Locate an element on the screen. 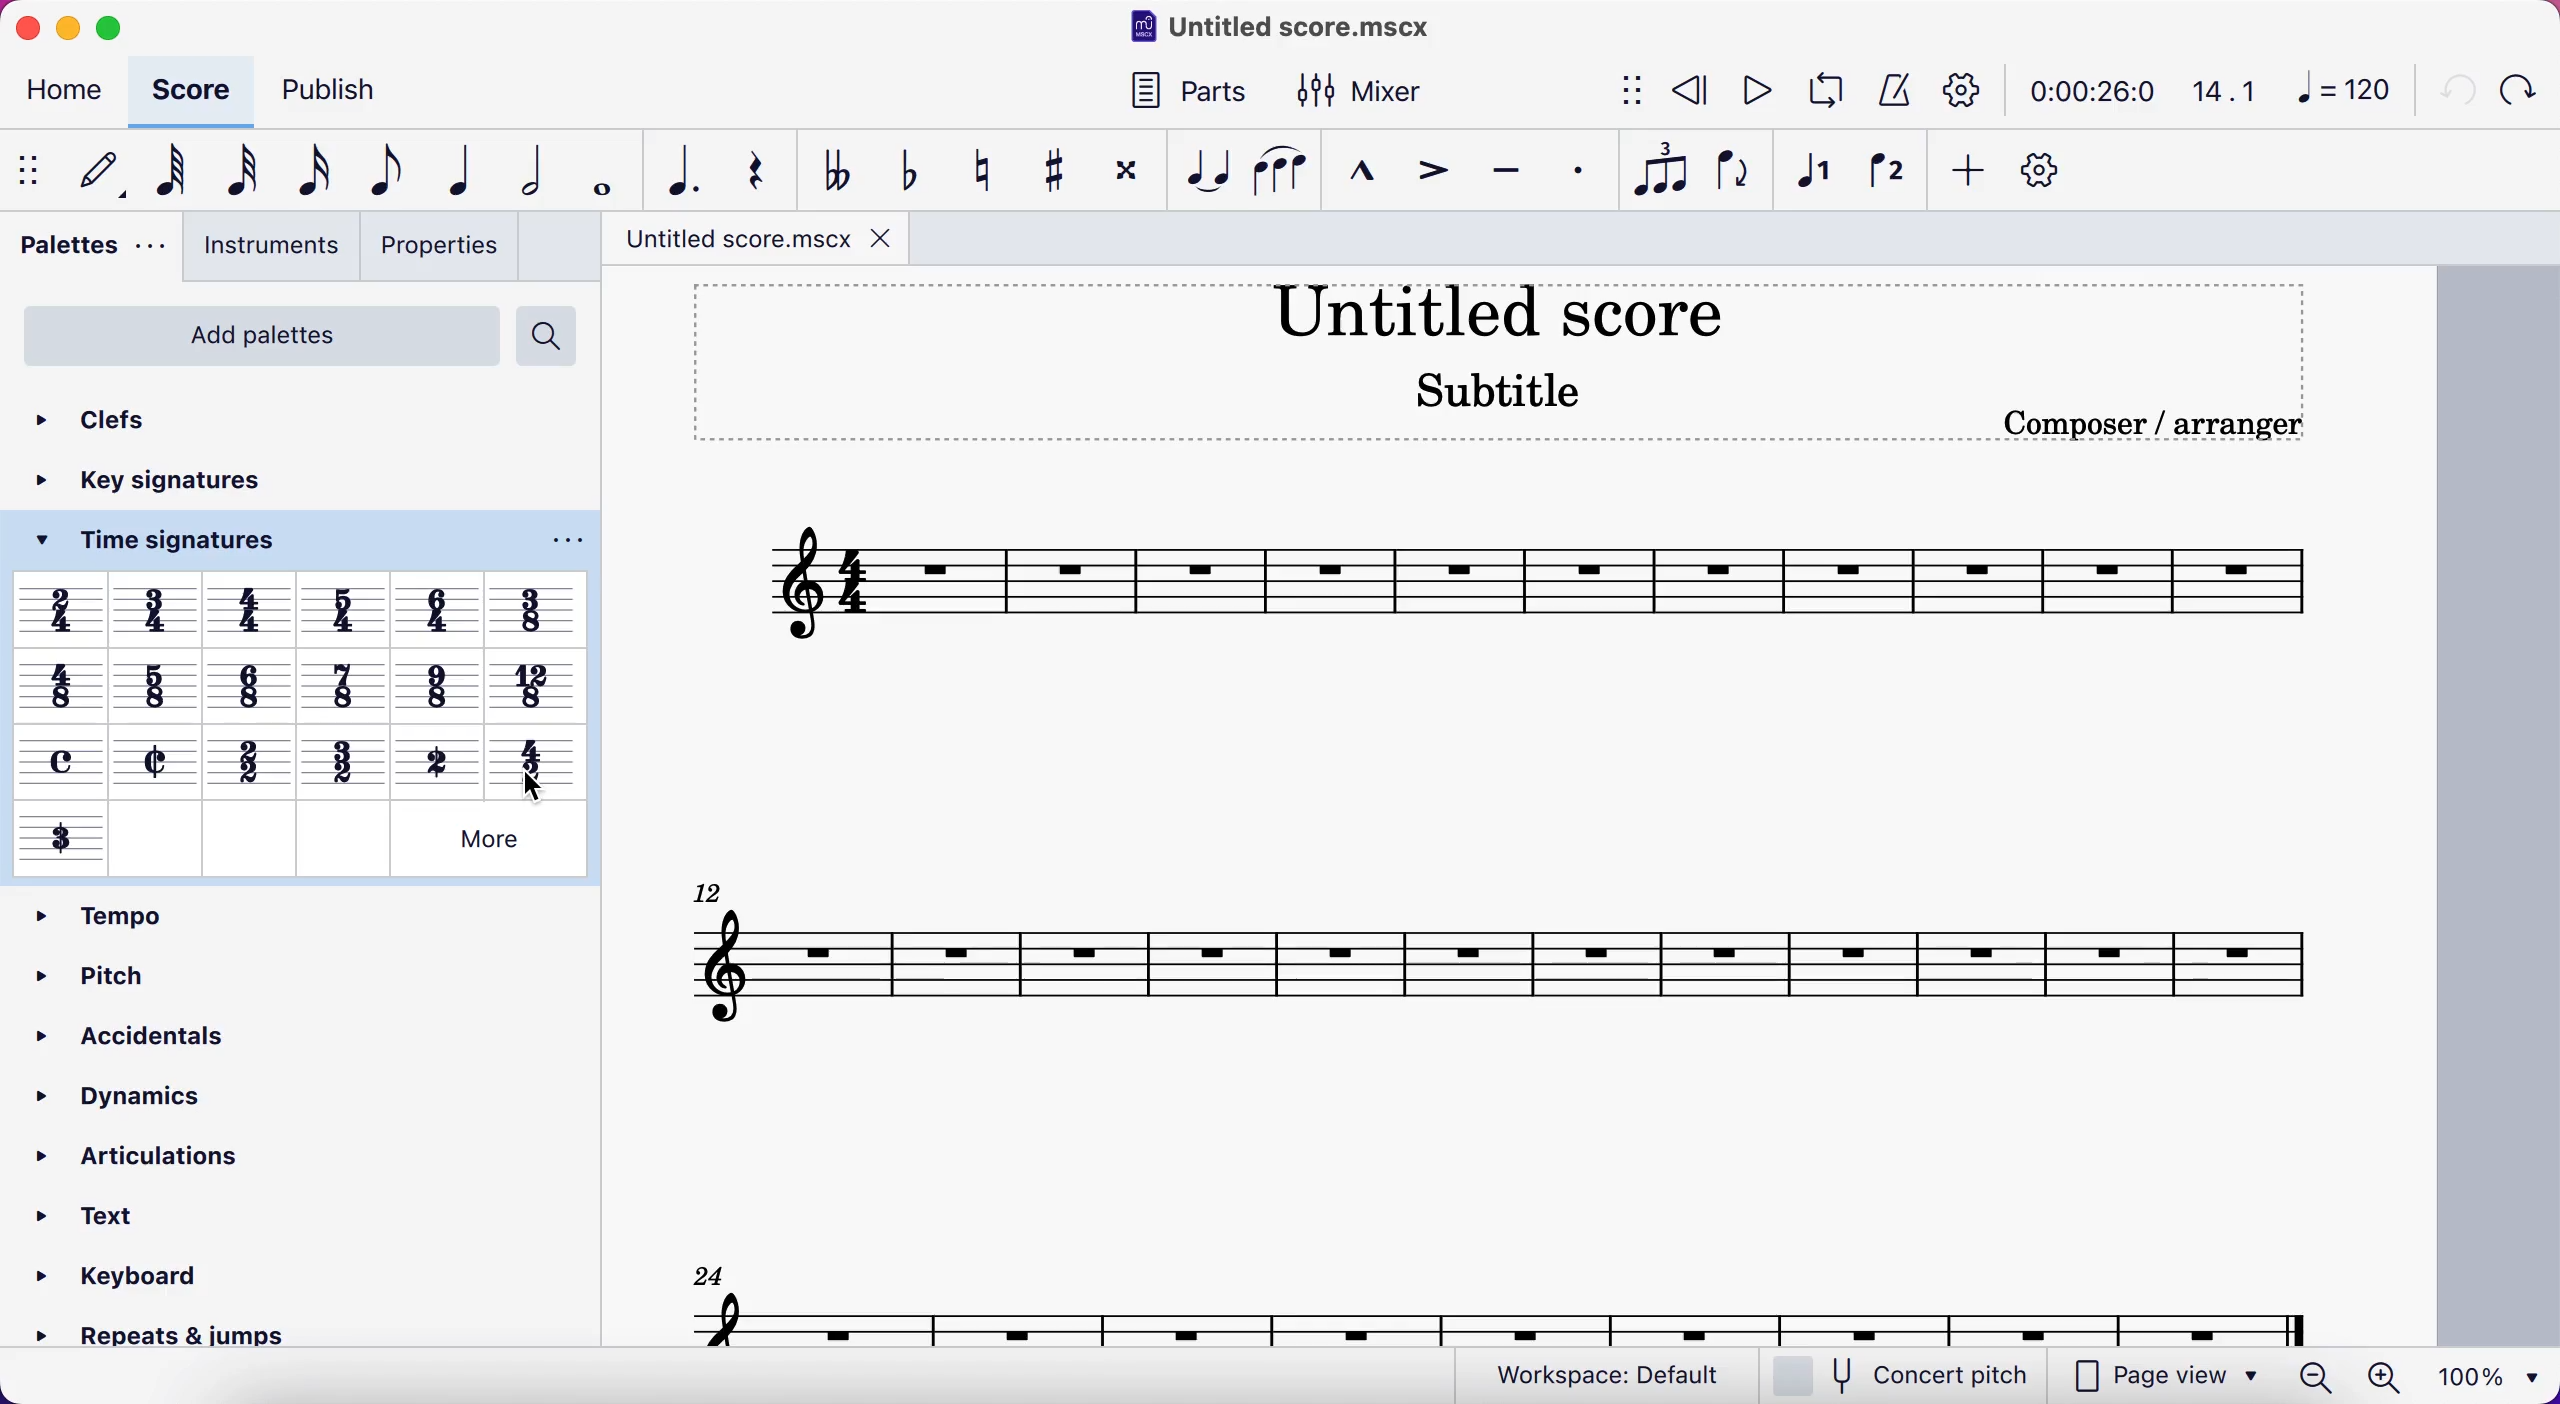 This screenshot has height=1404, width=2560.  is located at coordinates (535, 681).